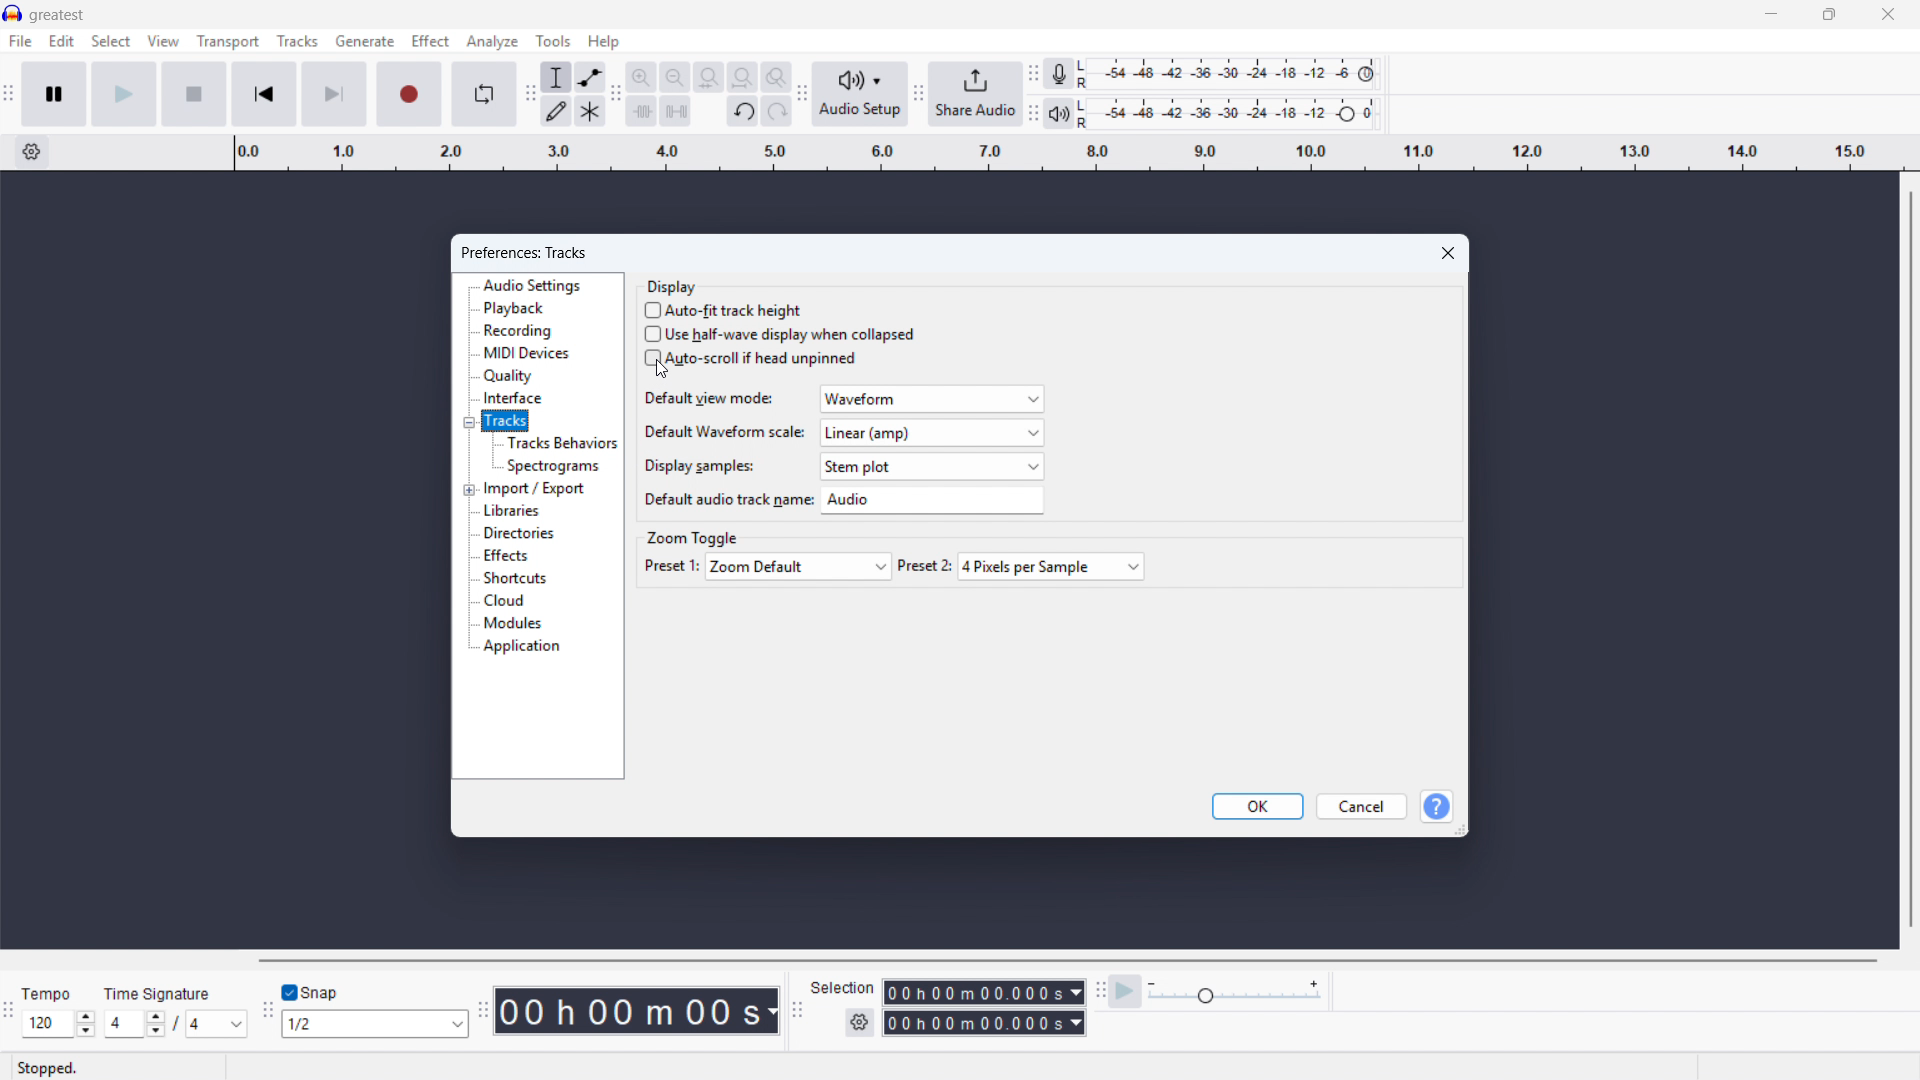  What do you see at coordinates (726, 310) in the screenshot?
I see `auto fit track height` at bounding box center [726, 310].